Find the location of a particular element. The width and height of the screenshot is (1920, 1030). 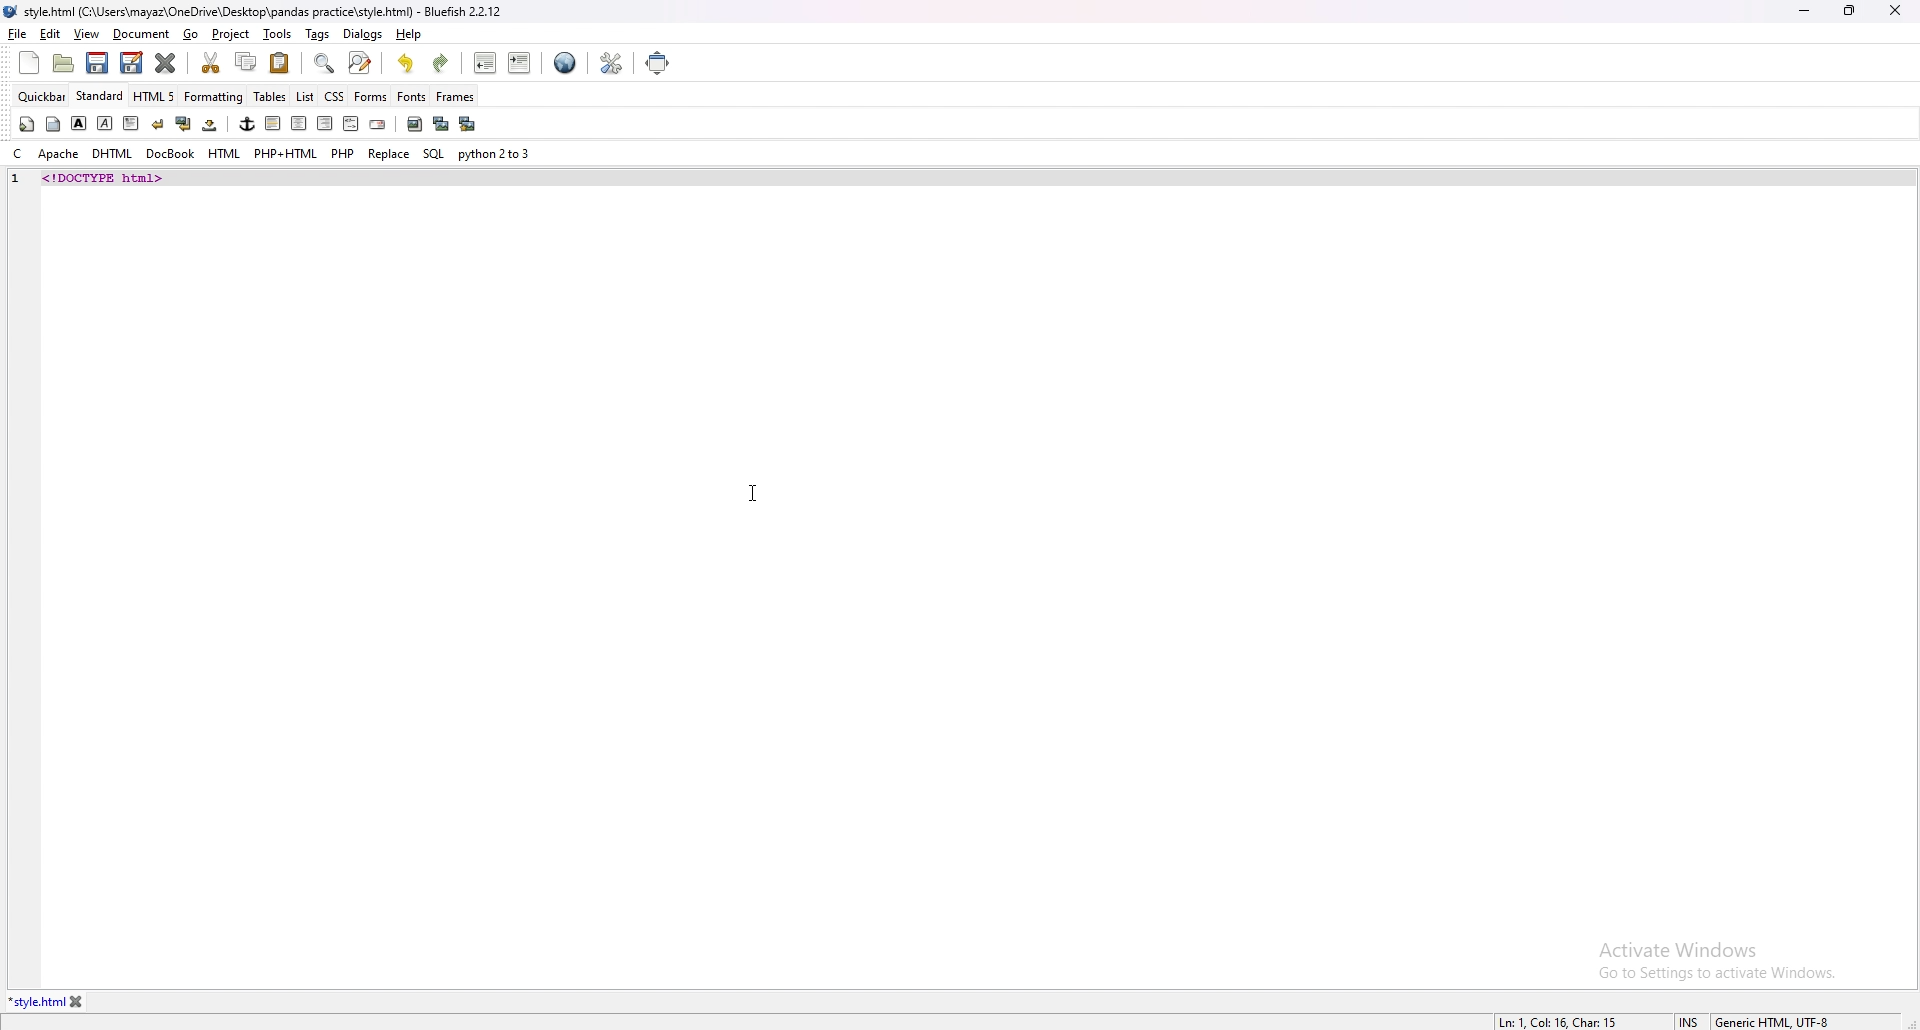

edit preference is located at coordinates (610, 62).